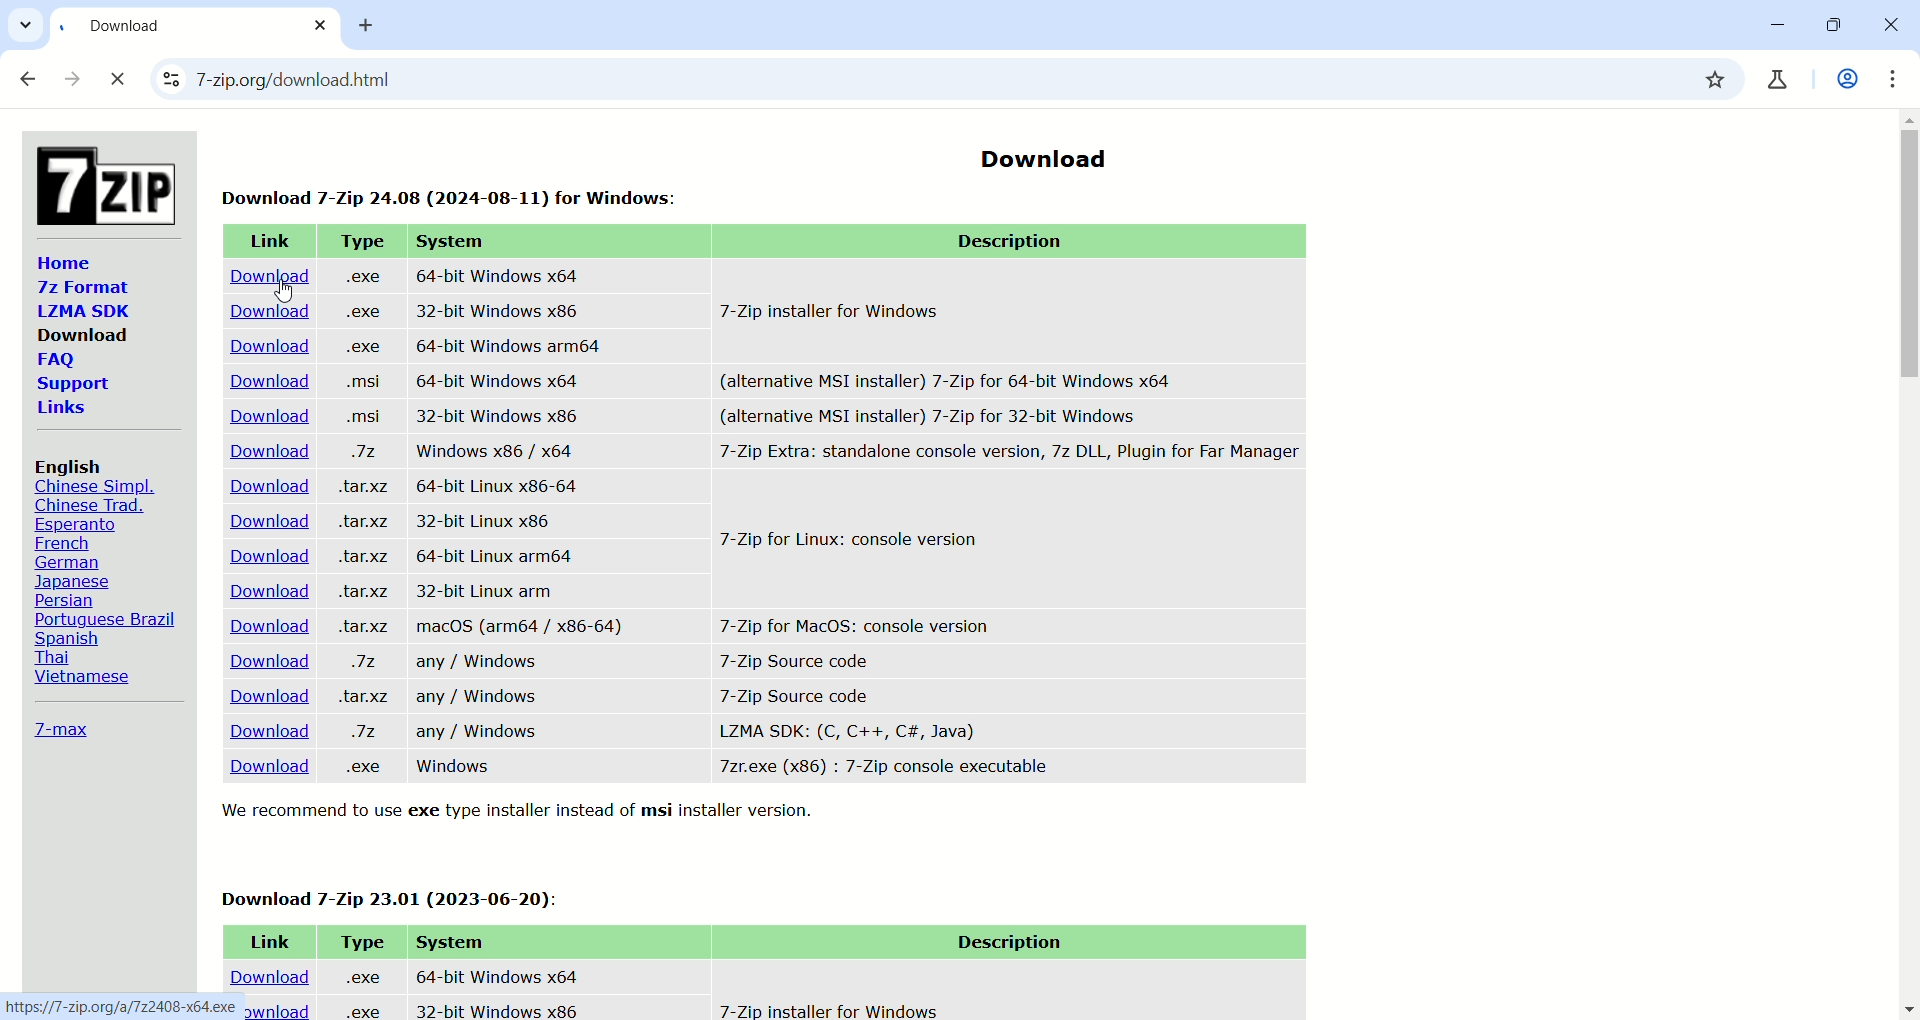 The height and width of the screenshot is (1020, 1920). I want to click on msi, so click(361, 383).